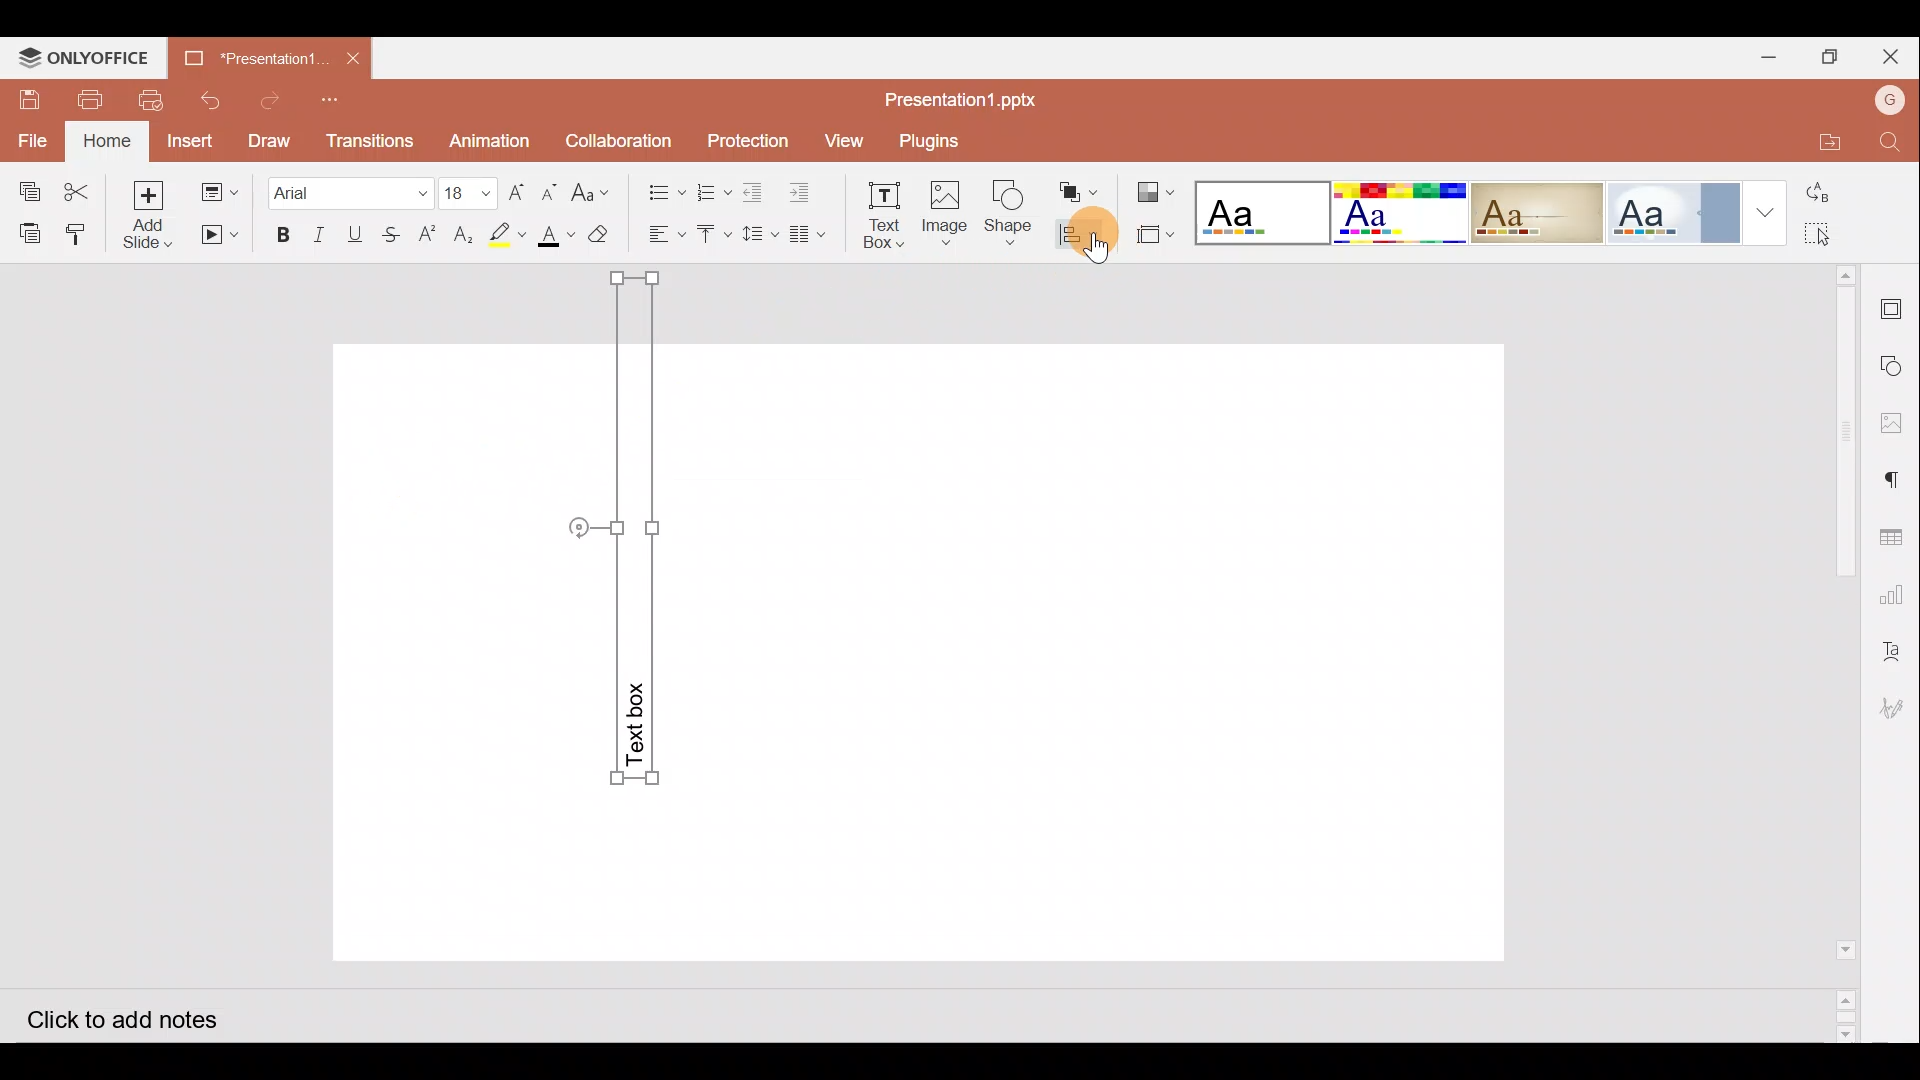 The image size is (1920, 1080). What do you see at coordinates (491, 141) in the screenshot?
I see `Animation` at bounding box center [491, 141].